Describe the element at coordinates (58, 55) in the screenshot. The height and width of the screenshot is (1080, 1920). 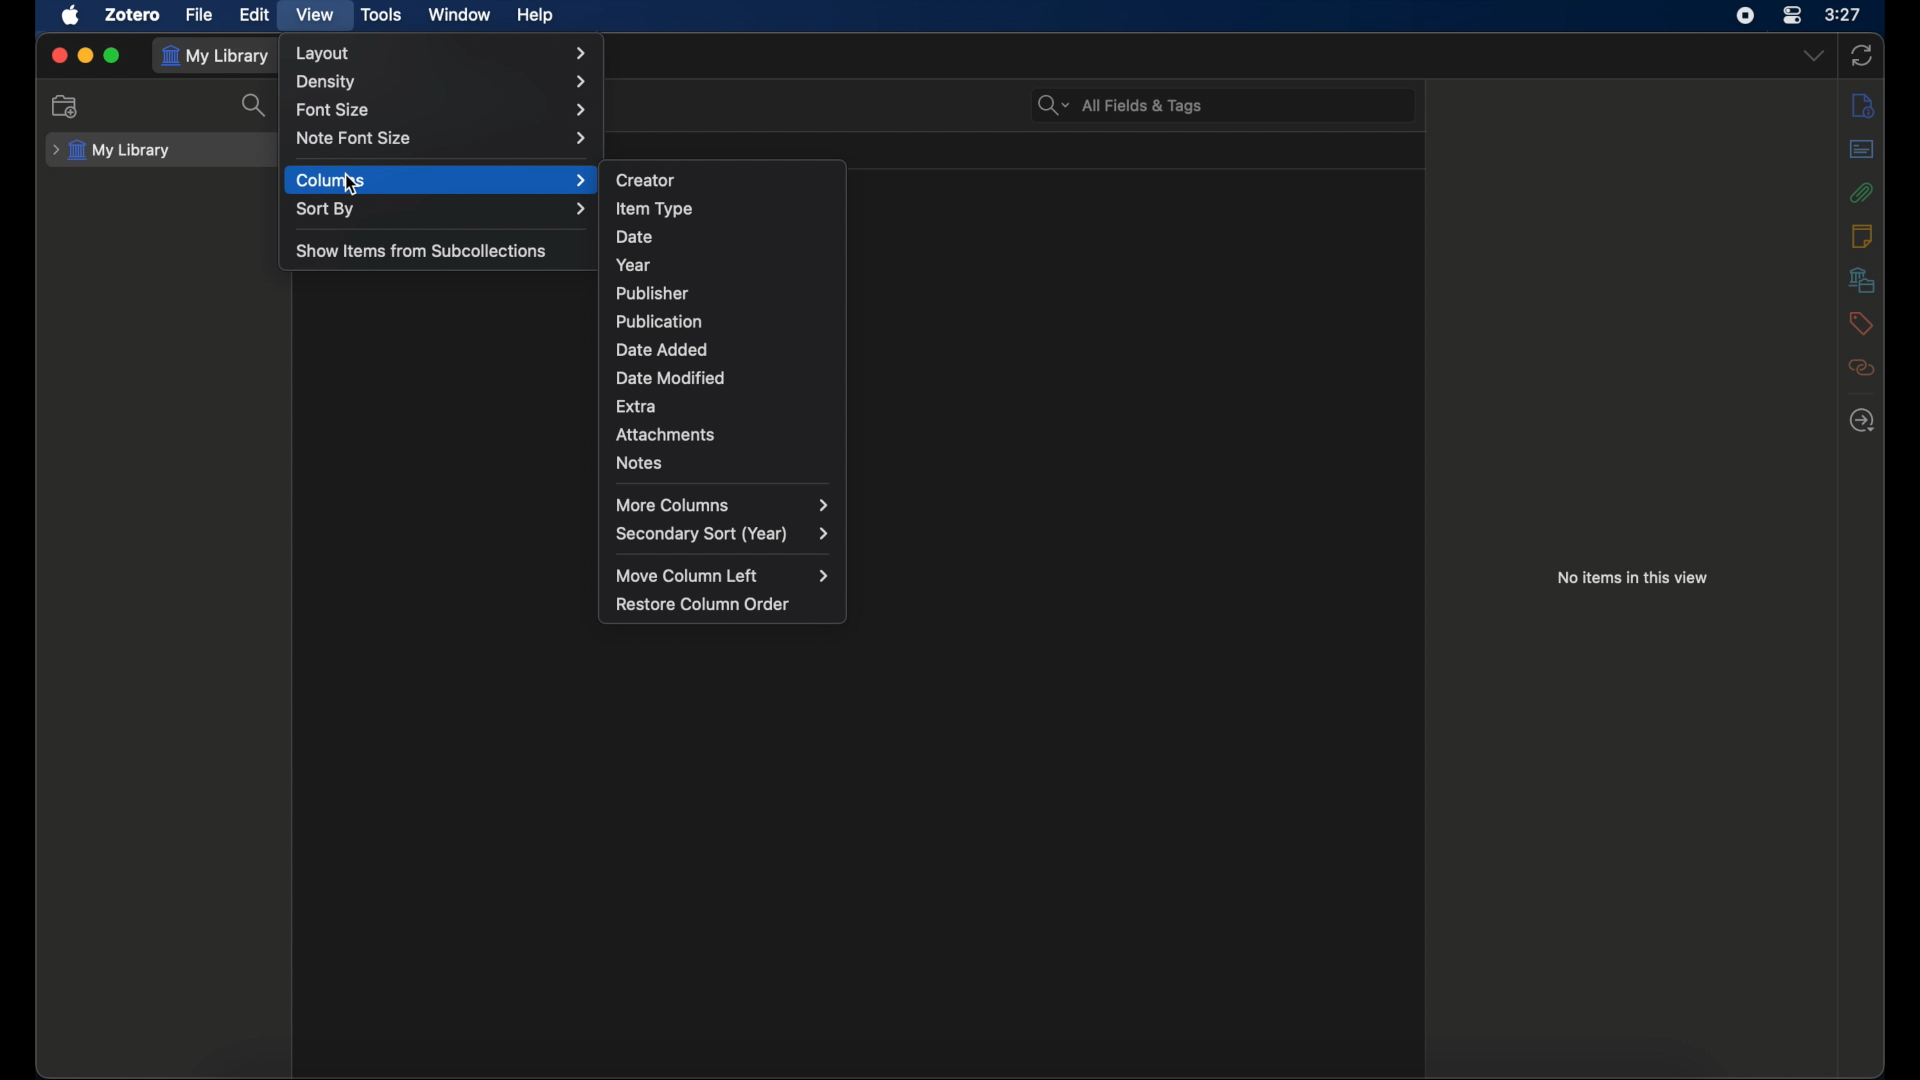
I see `close` at that location.